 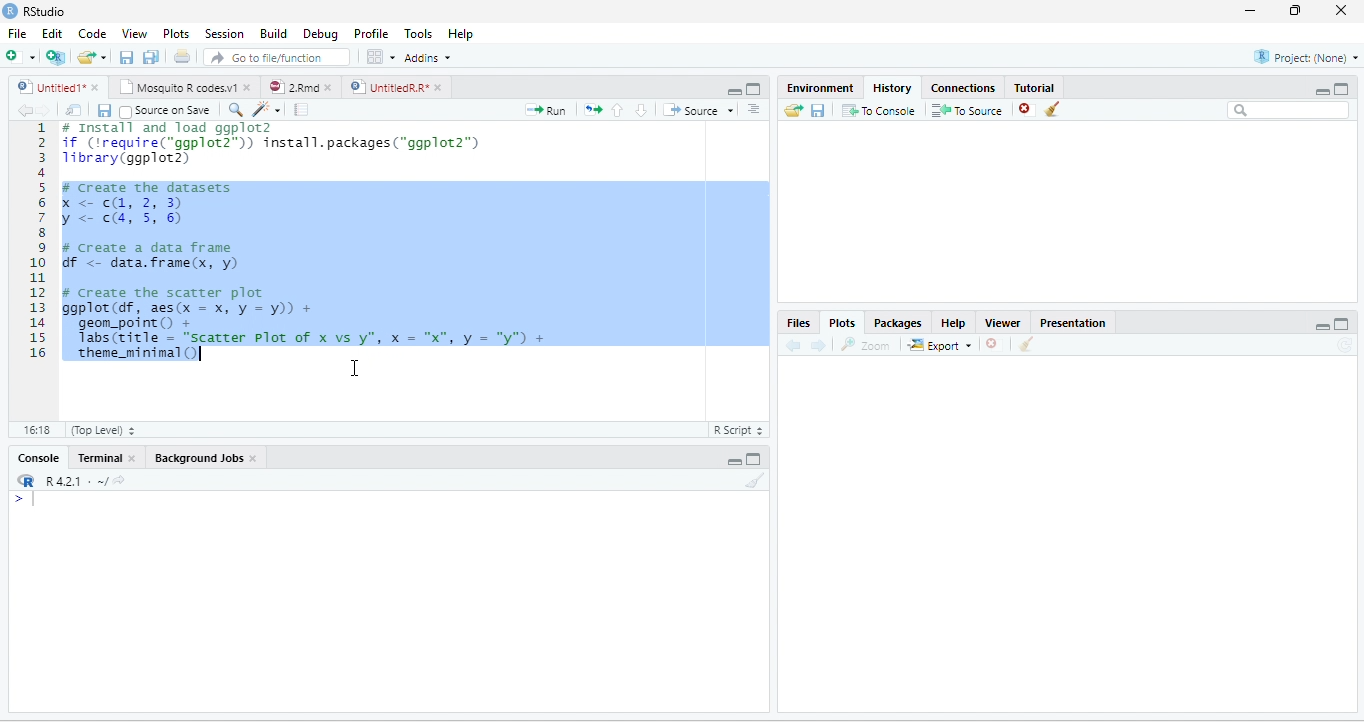 I want to click on Workspace panes, so click(x=379, y=56).